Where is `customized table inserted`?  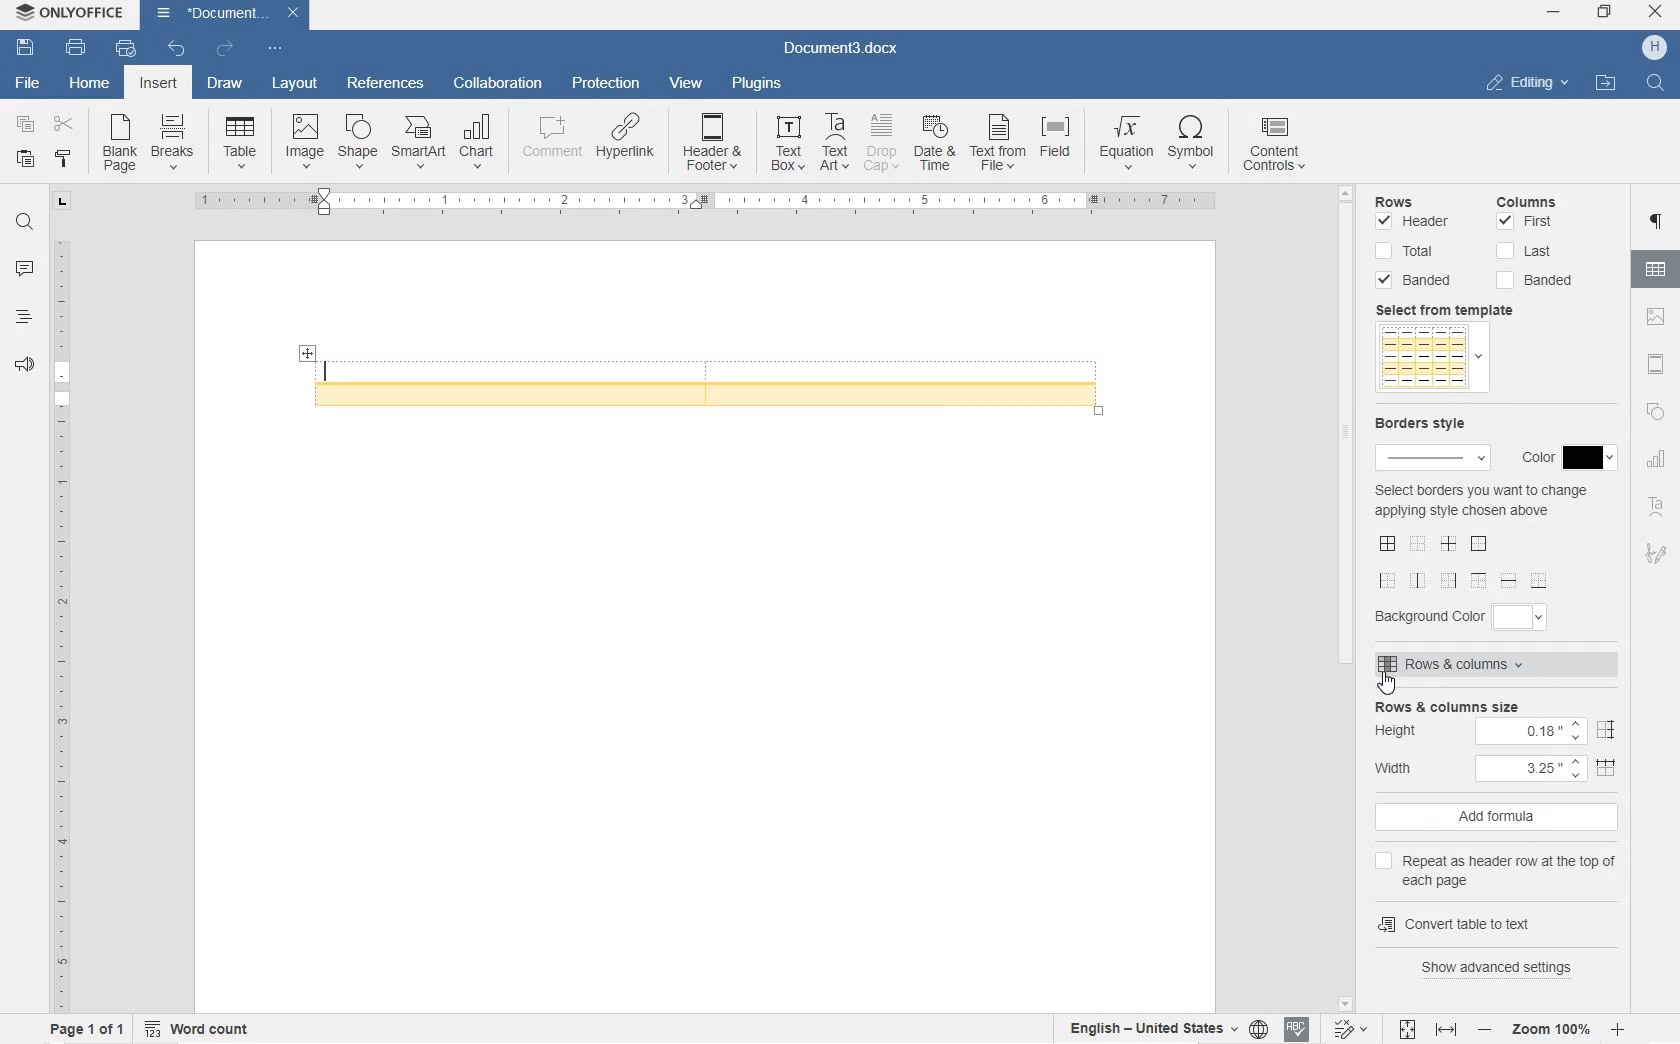
customized table inserted is located at coordinates (714, 378).